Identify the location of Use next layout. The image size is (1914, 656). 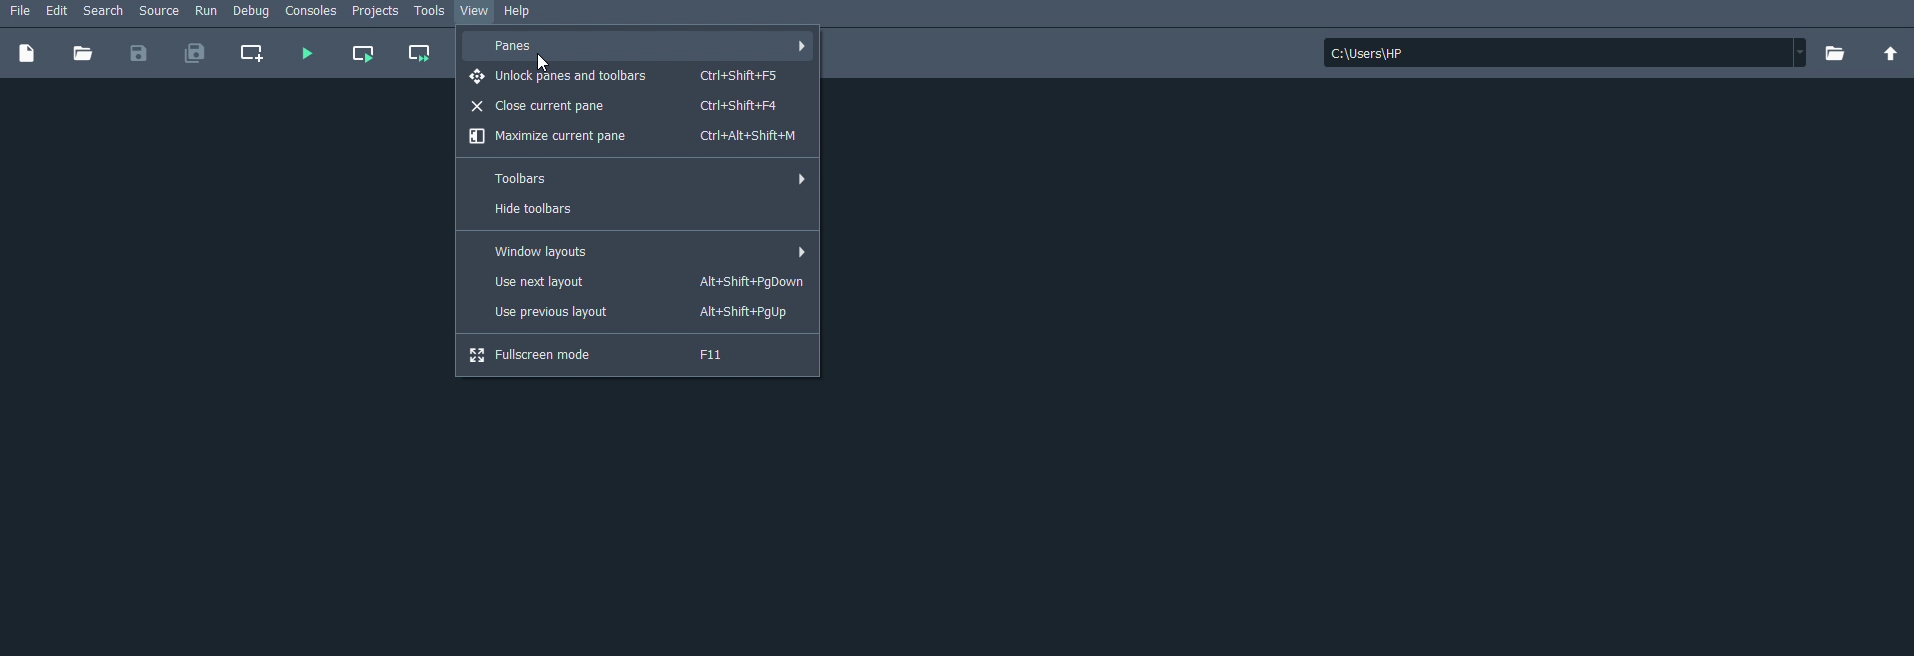
(642, 284).